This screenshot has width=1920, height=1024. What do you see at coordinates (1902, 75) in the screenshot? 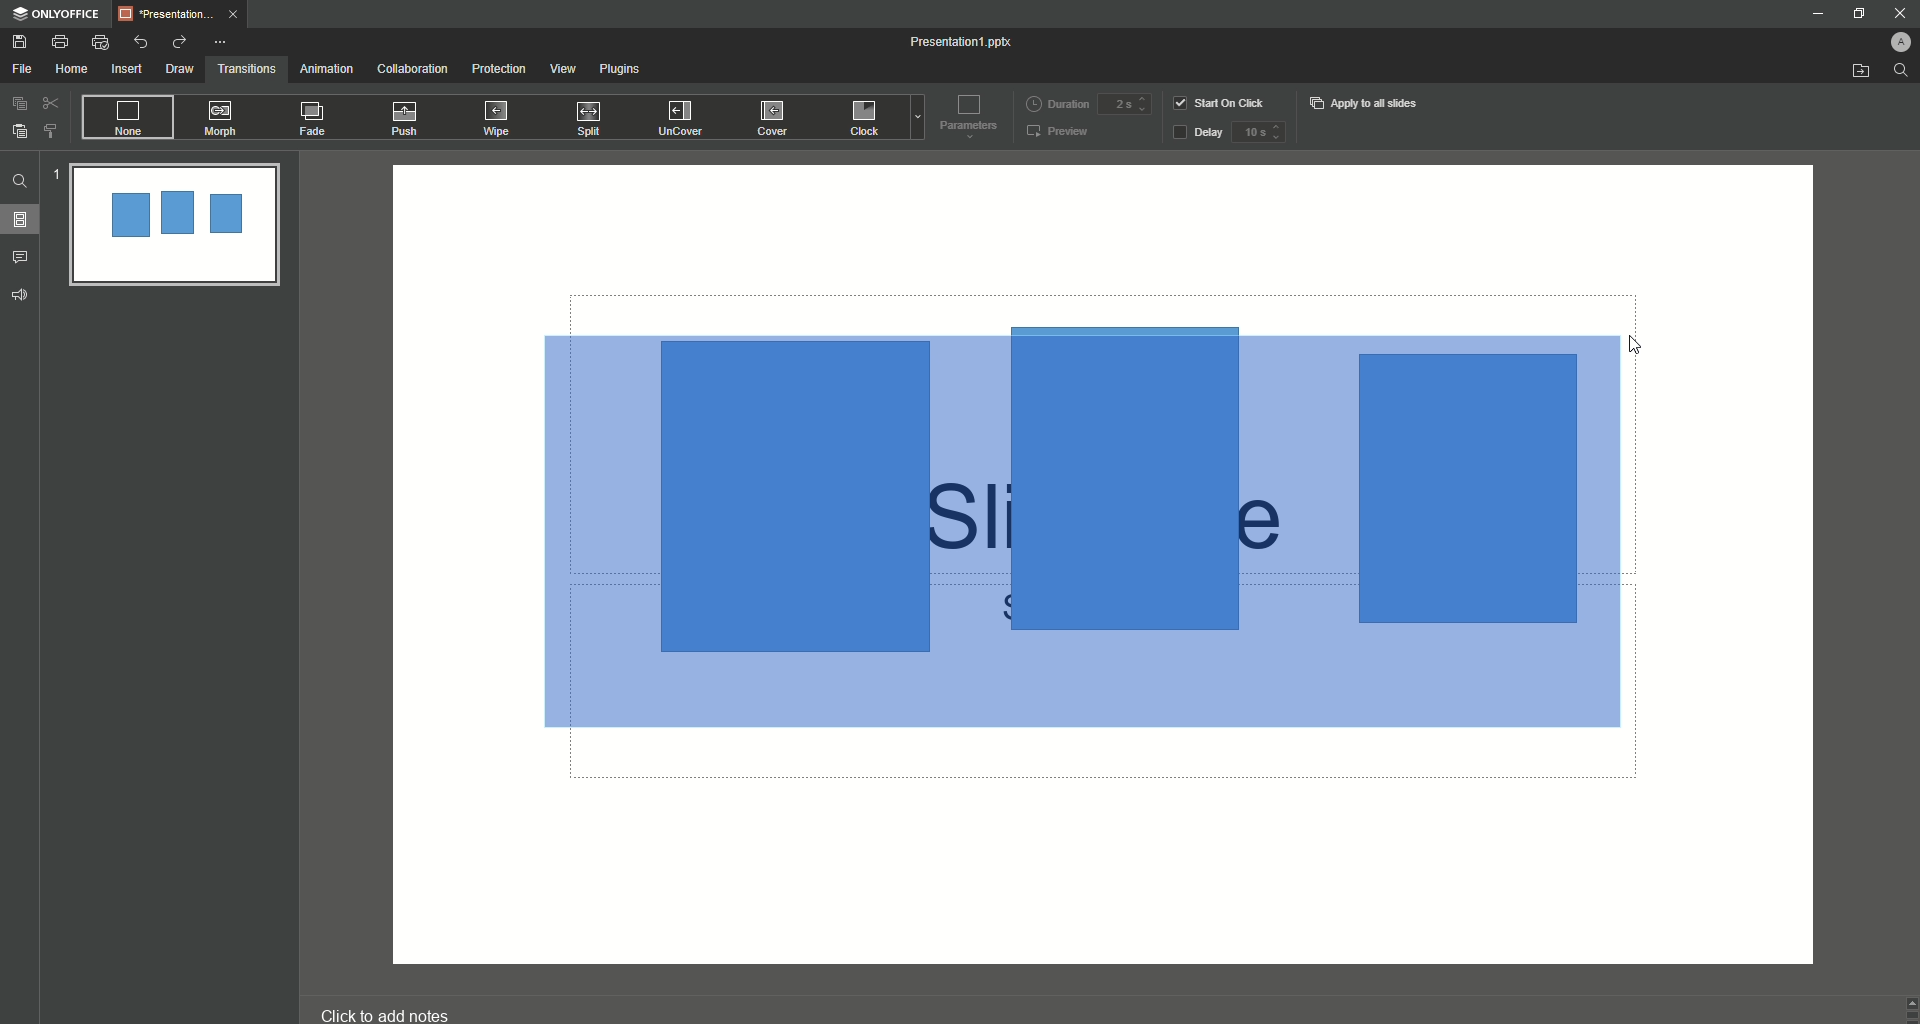
I see `search` at bounding box center [1902, 75].